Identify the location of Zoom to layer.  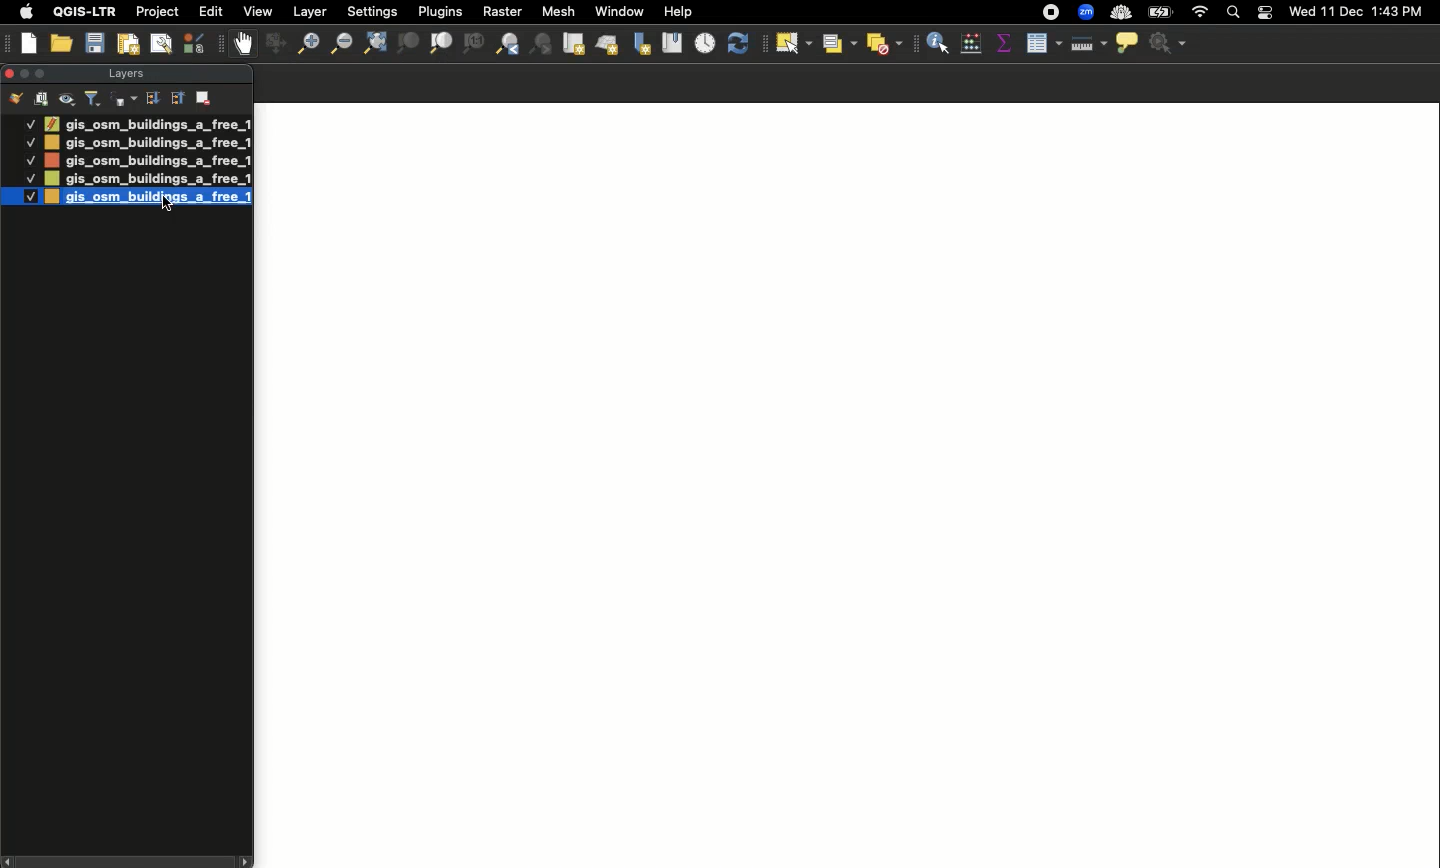
(442, 43).